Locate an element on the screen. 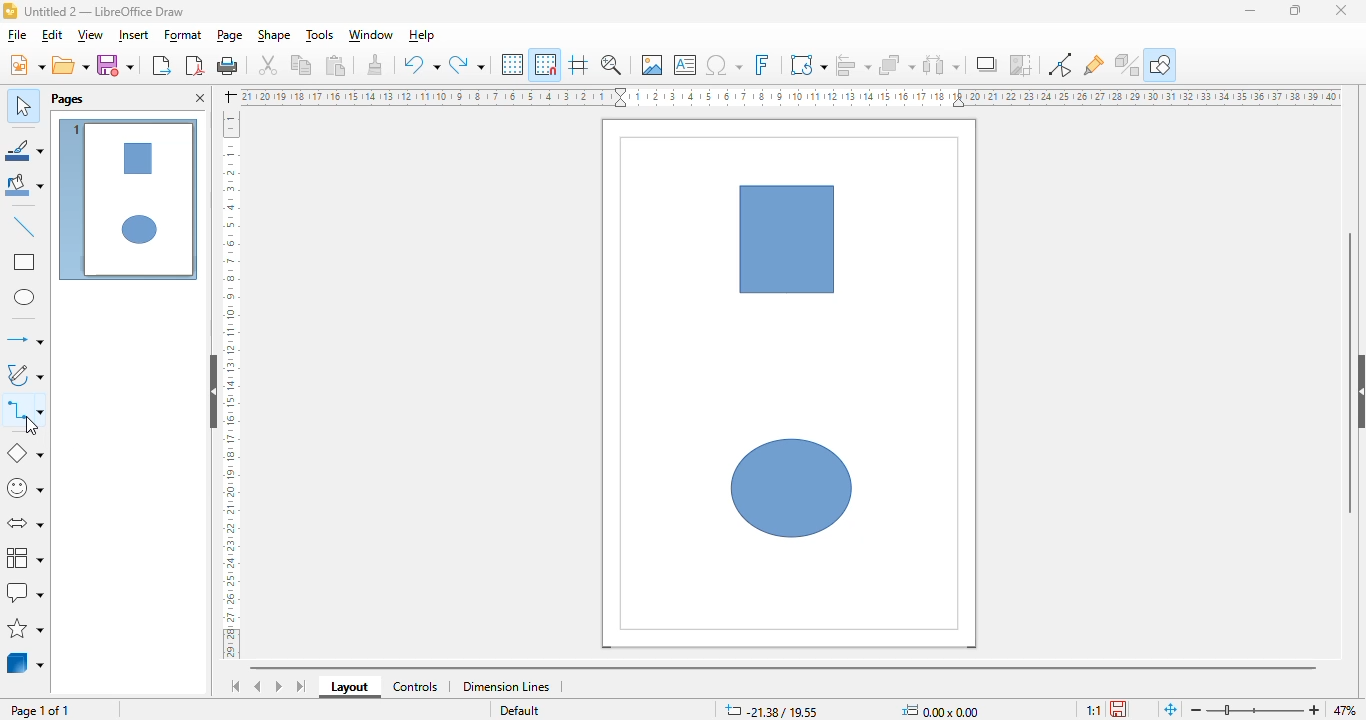  minimize is located at coordinates (1250, 11).